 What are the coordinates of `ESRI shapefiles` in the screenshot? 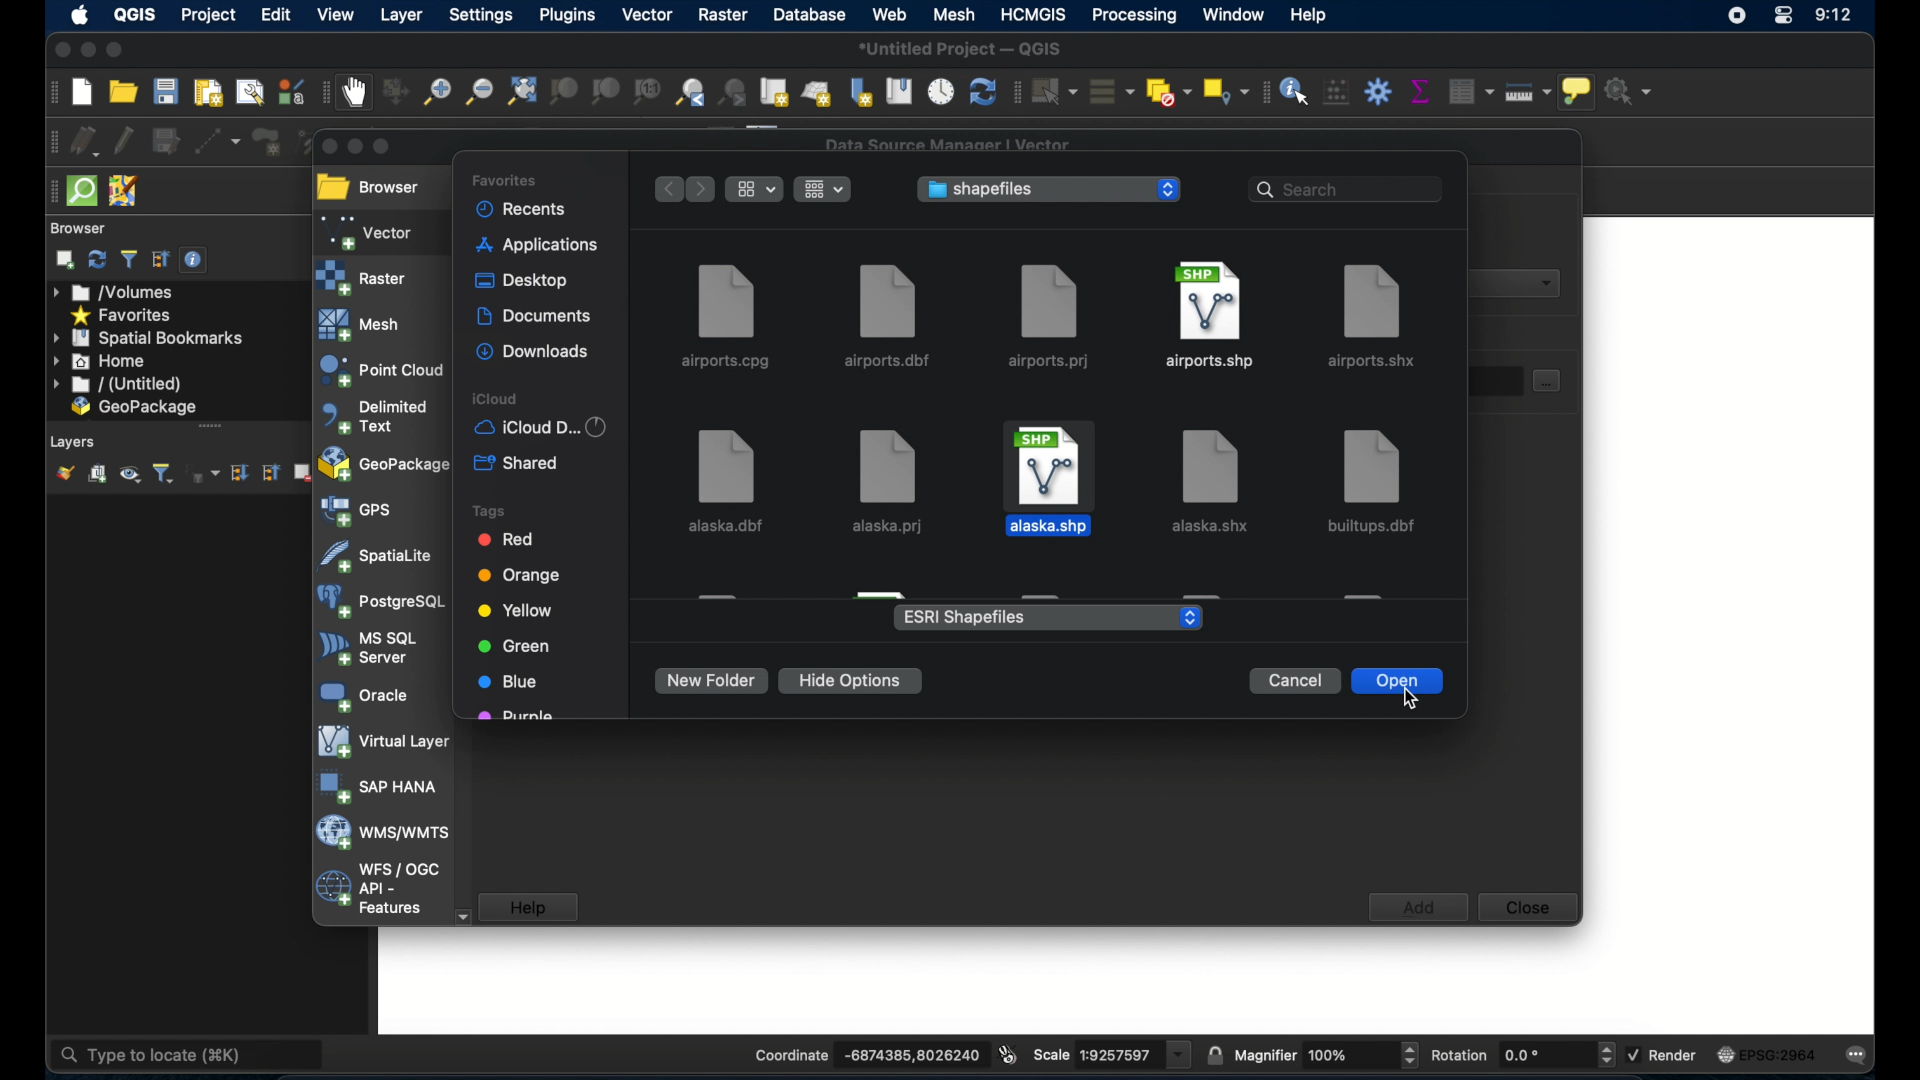 It's located at (965, 618).